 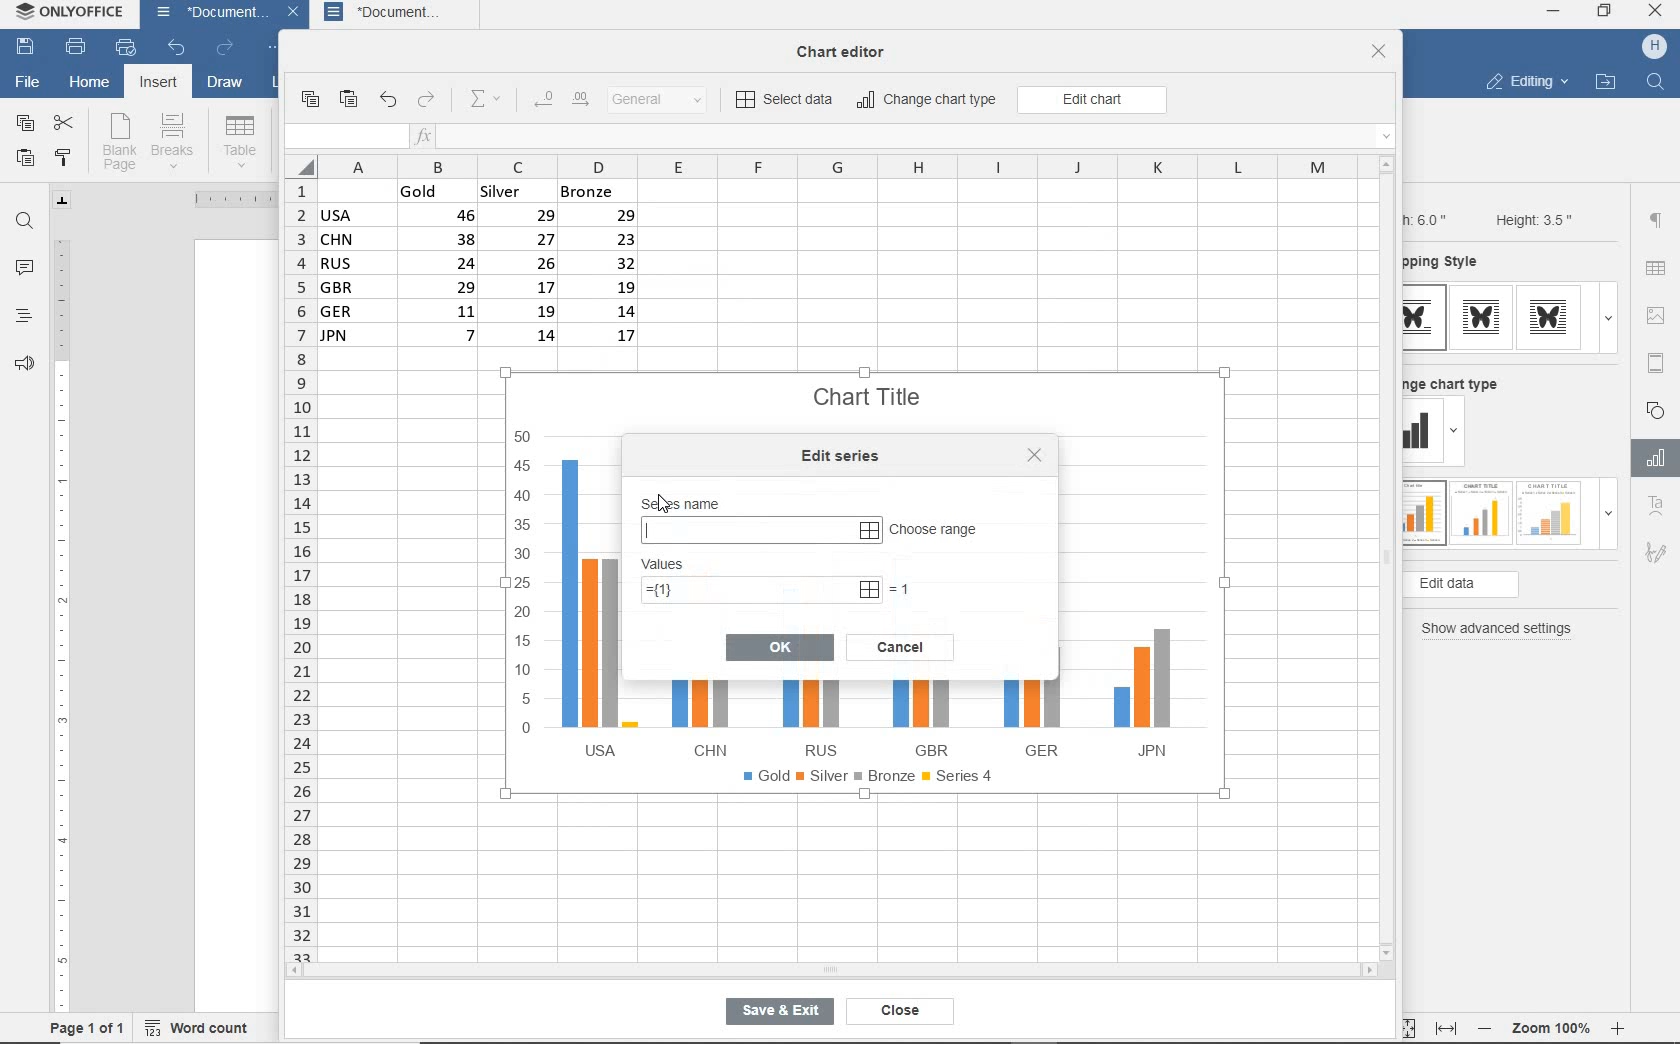 What do you see at coordinates (63, 200) in the screenshot?
I see `tab stop` at bounding box center [63, 200].